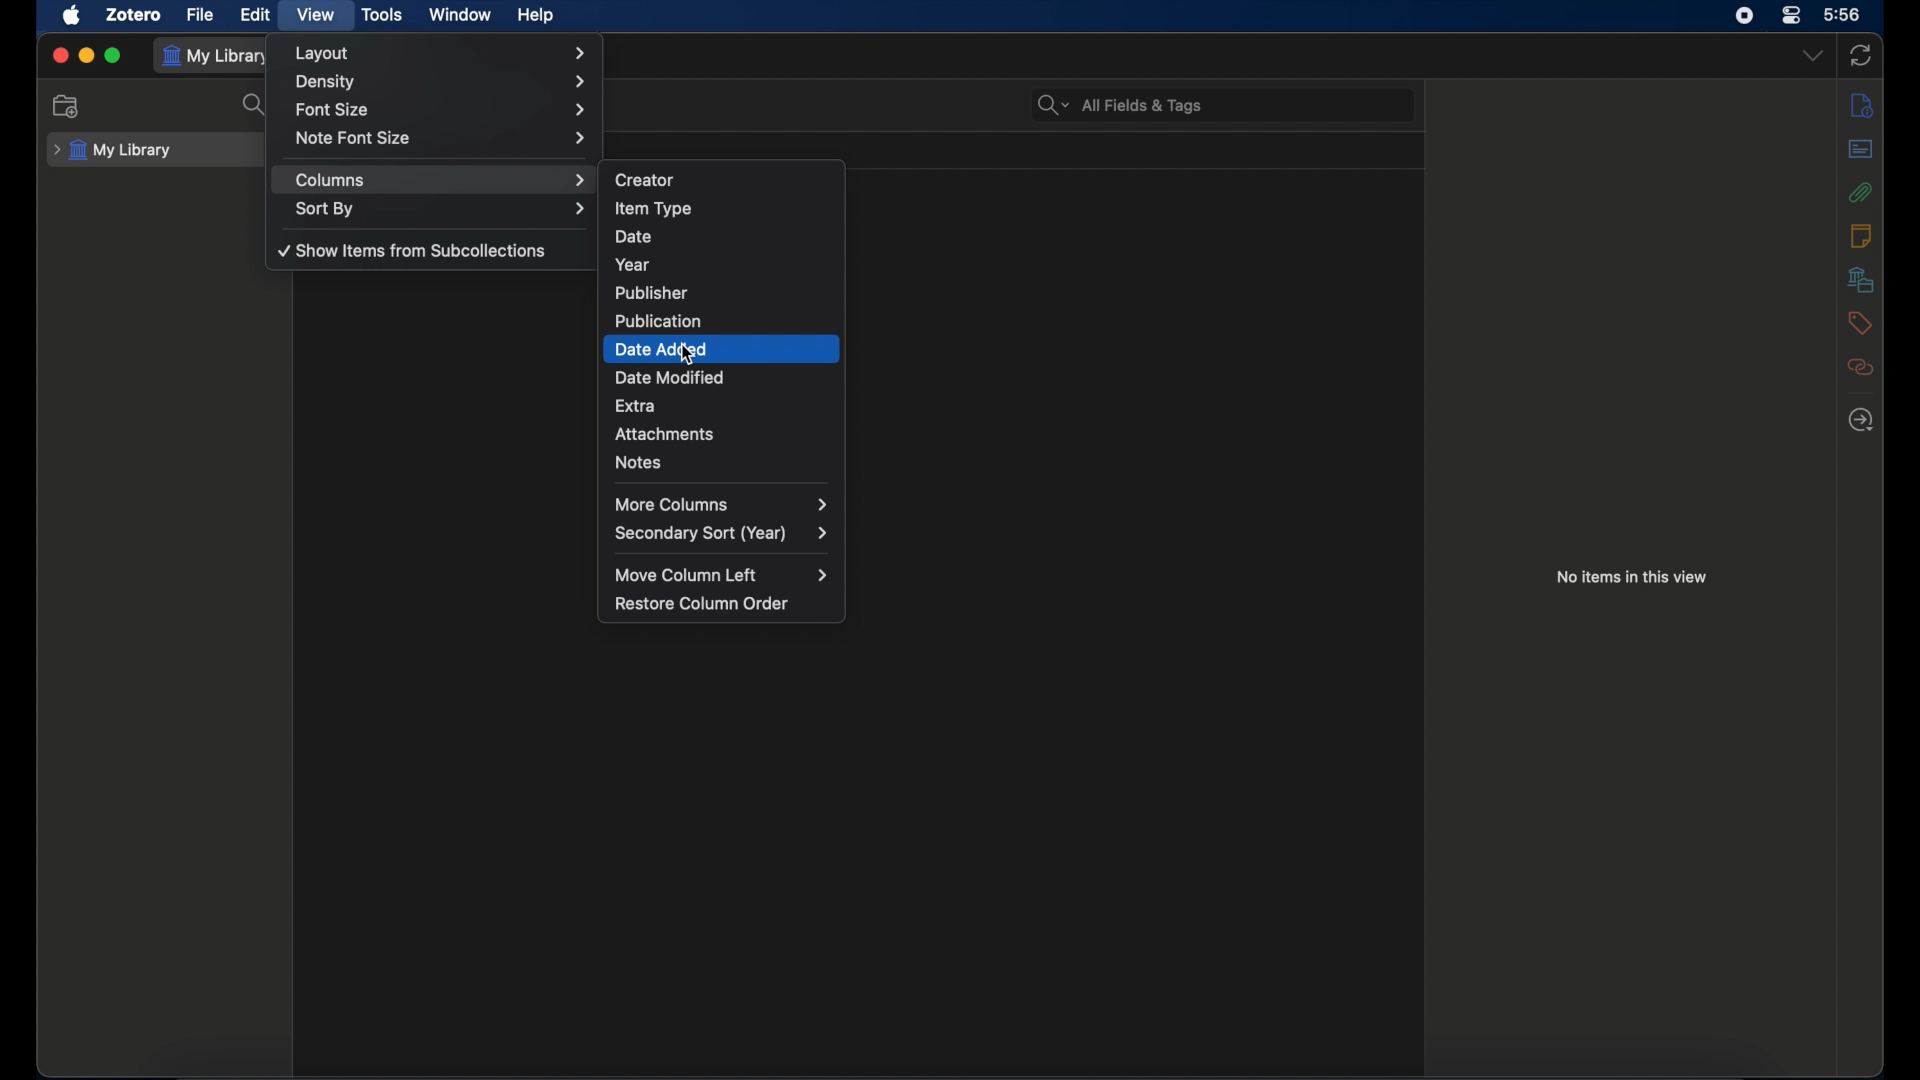 This screenshot has height=1080, width=1920. Describe the element at coordinates (725, 464) in the screenshot. I see `notes` at that location.